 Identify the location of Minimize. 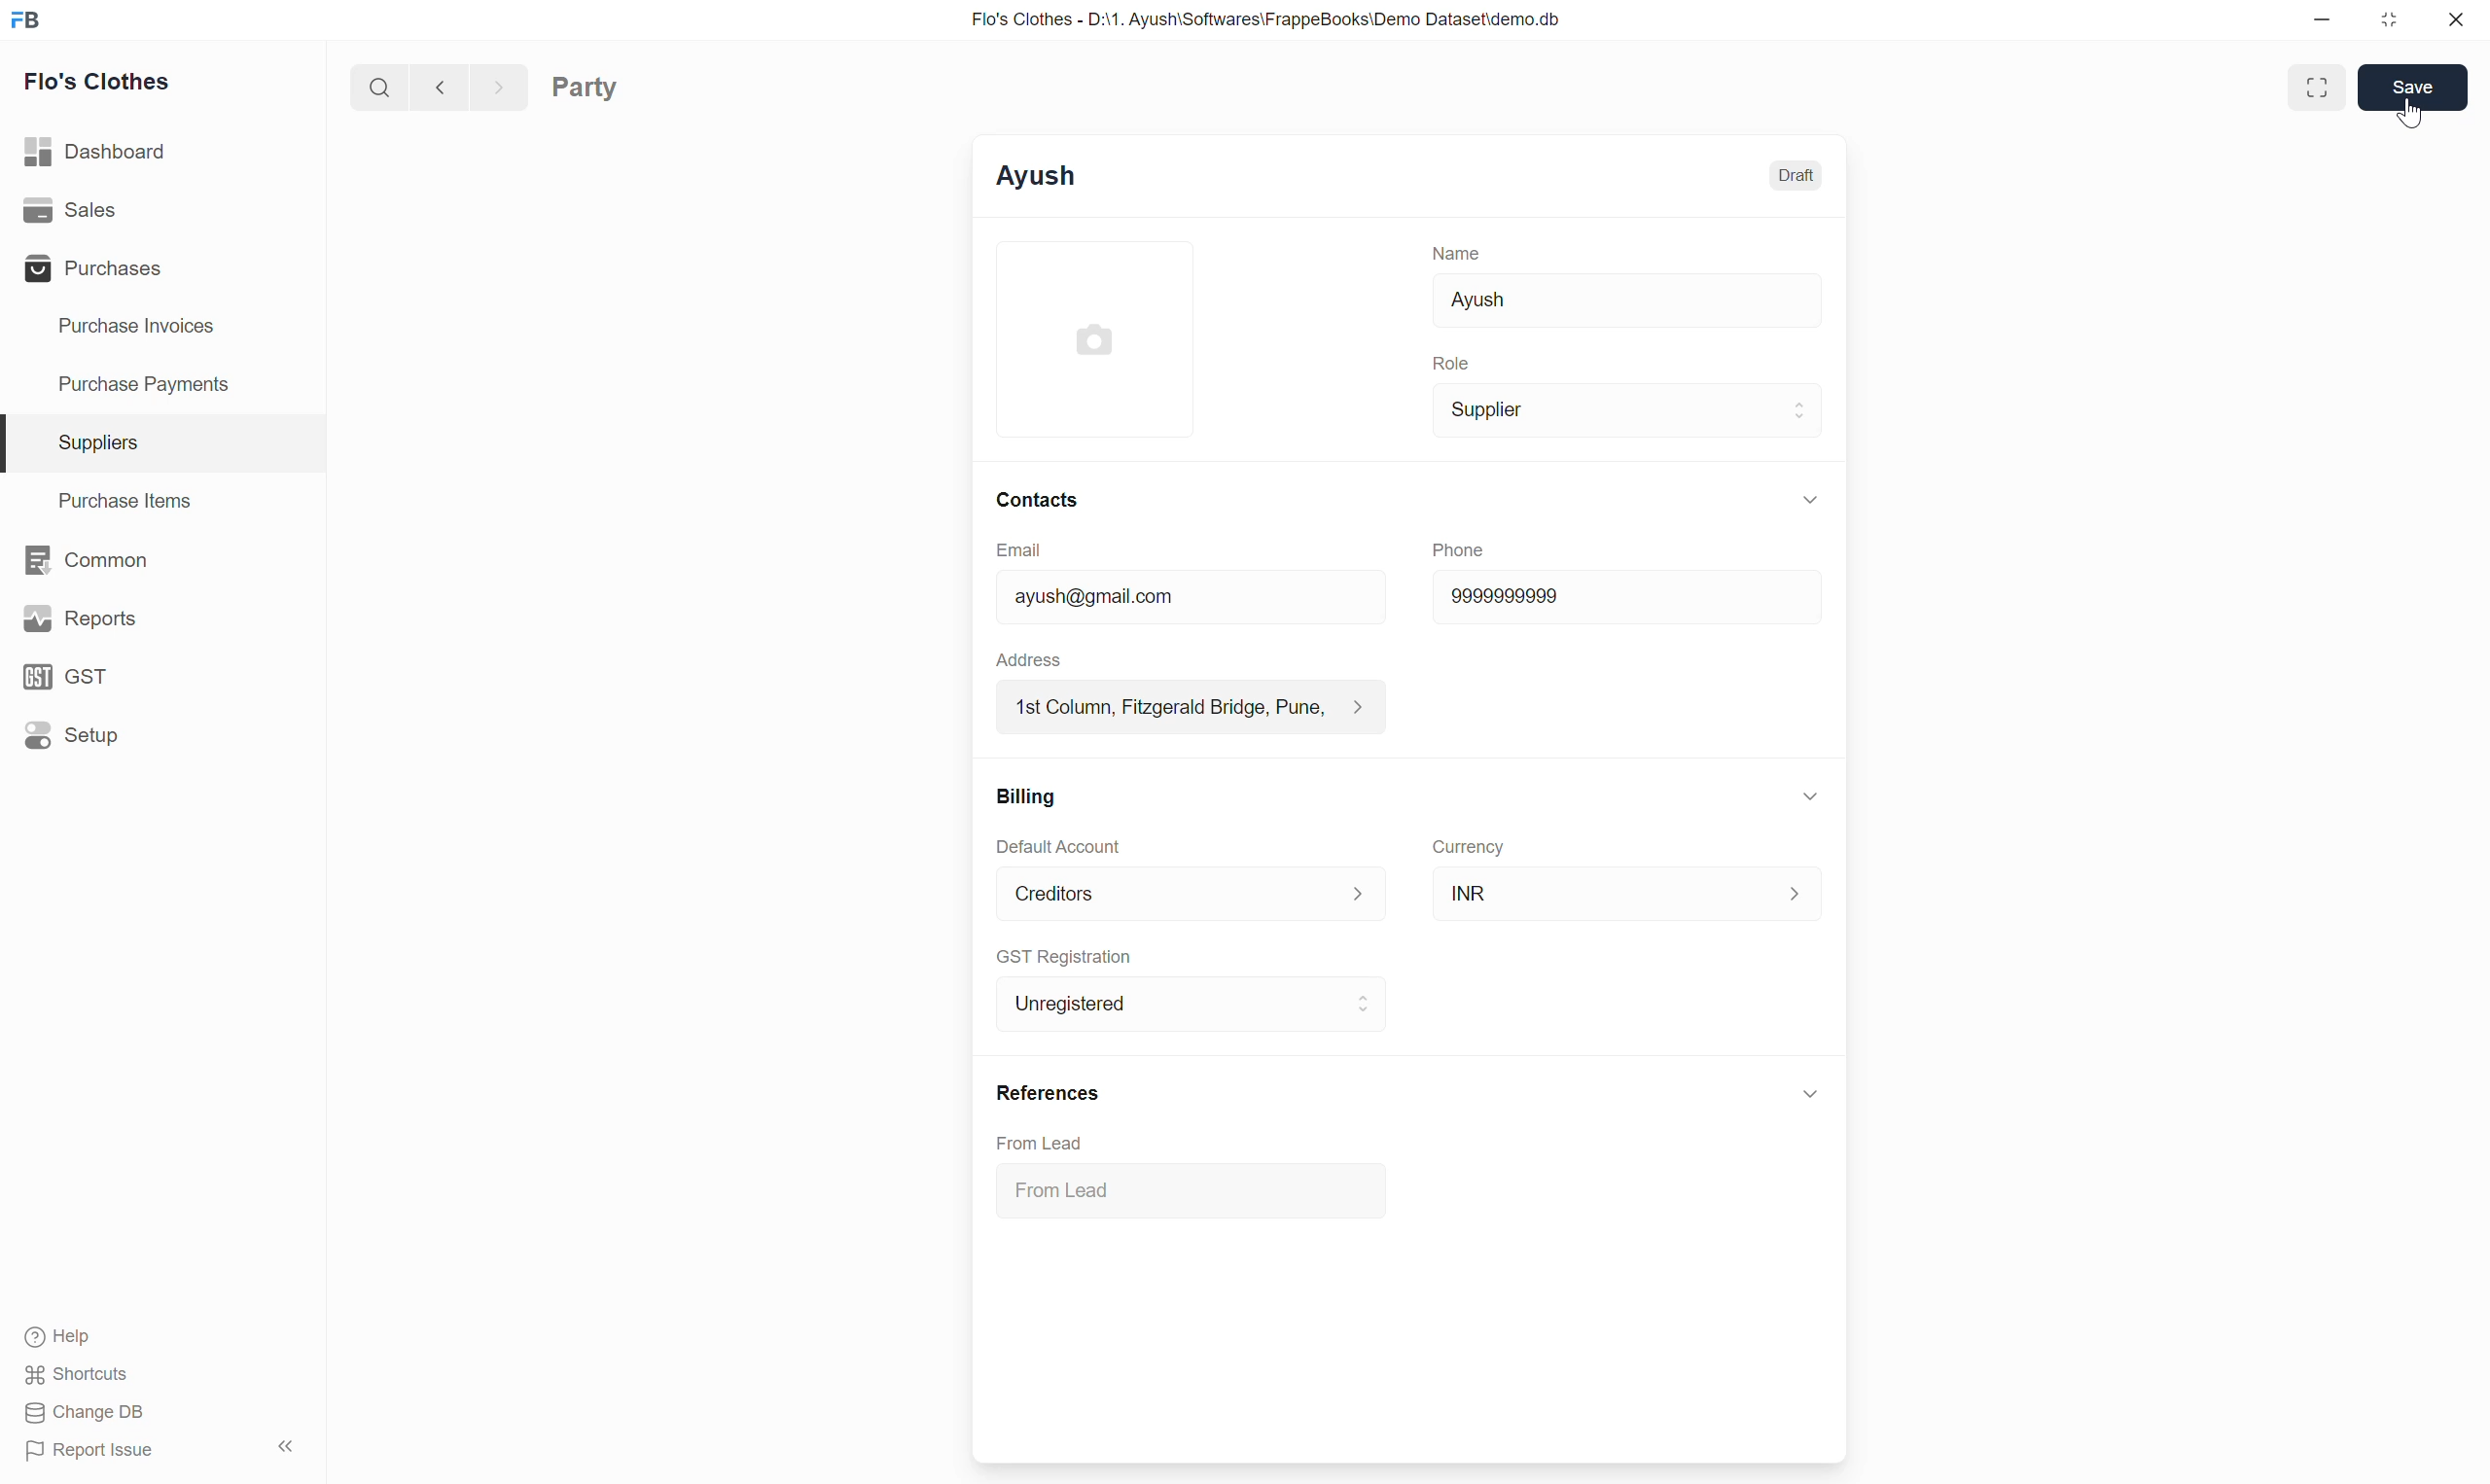
(2322, 19).